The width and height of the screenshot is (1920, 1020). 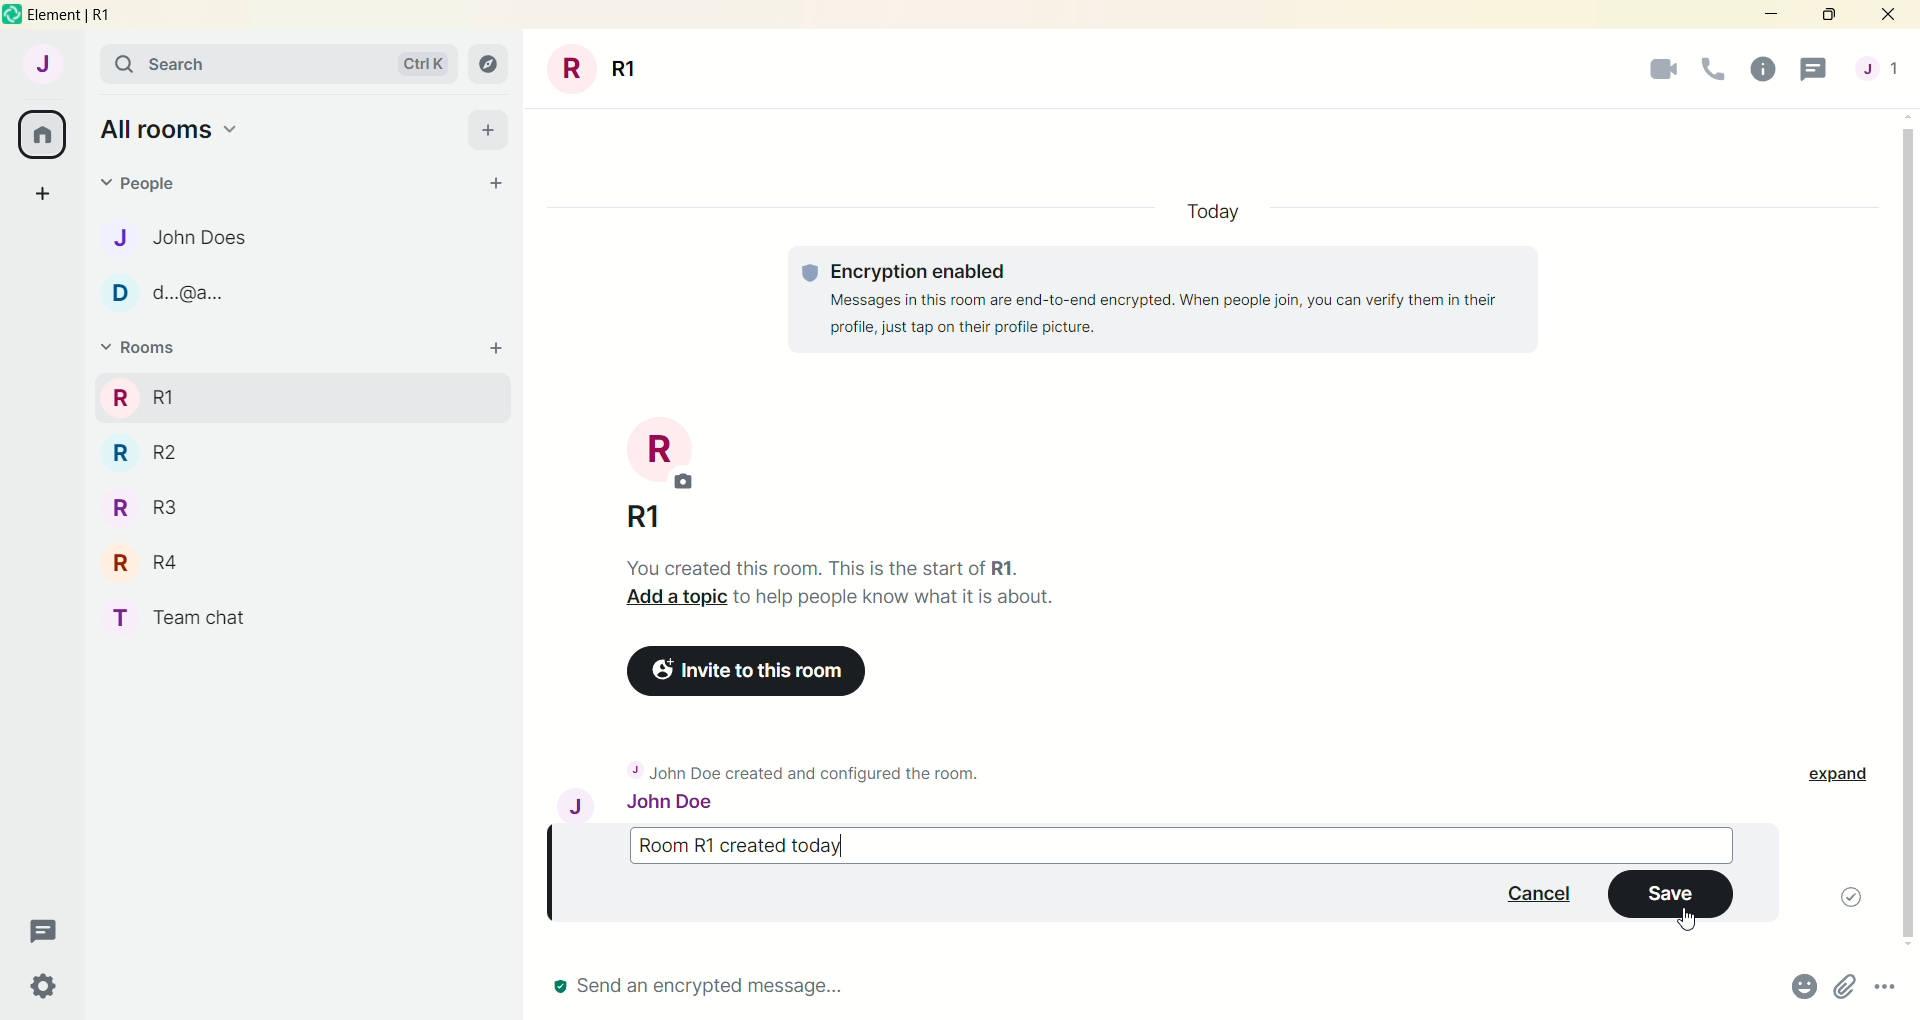 I want to click on to help people know what is about., so click(x=898, y=598).